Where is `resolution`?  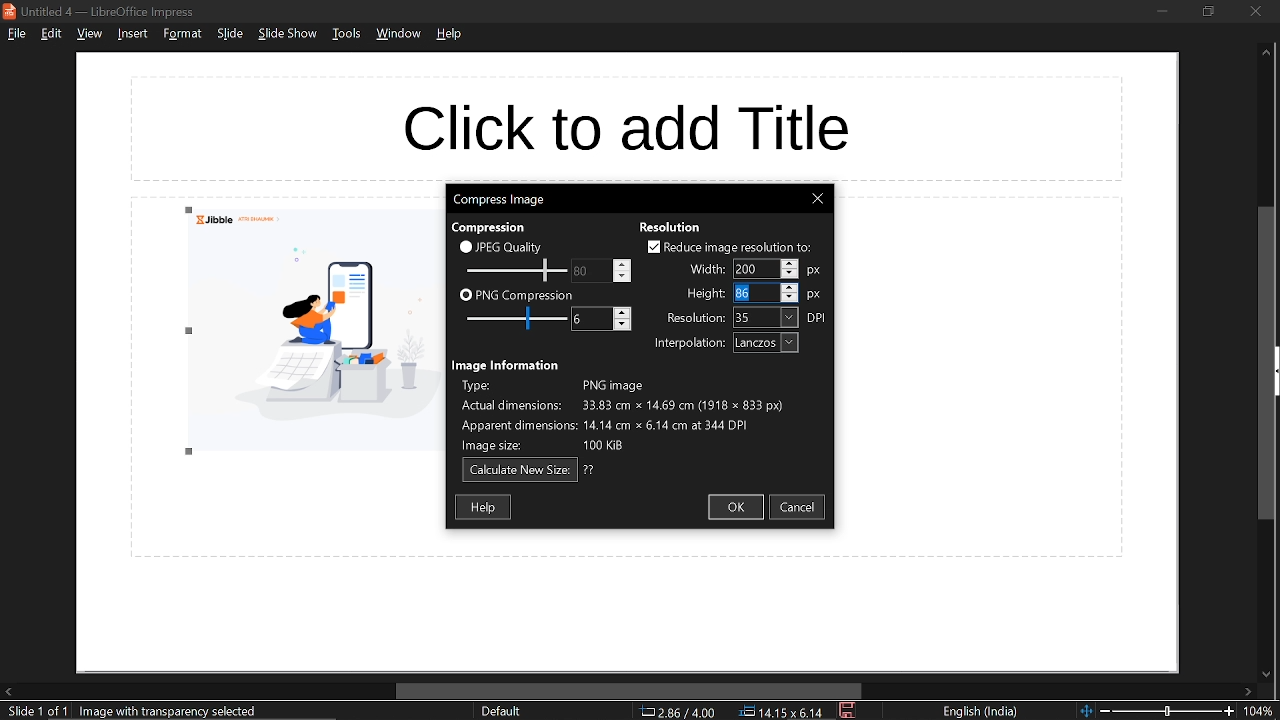
resolution is located at coordinates (766, 318).